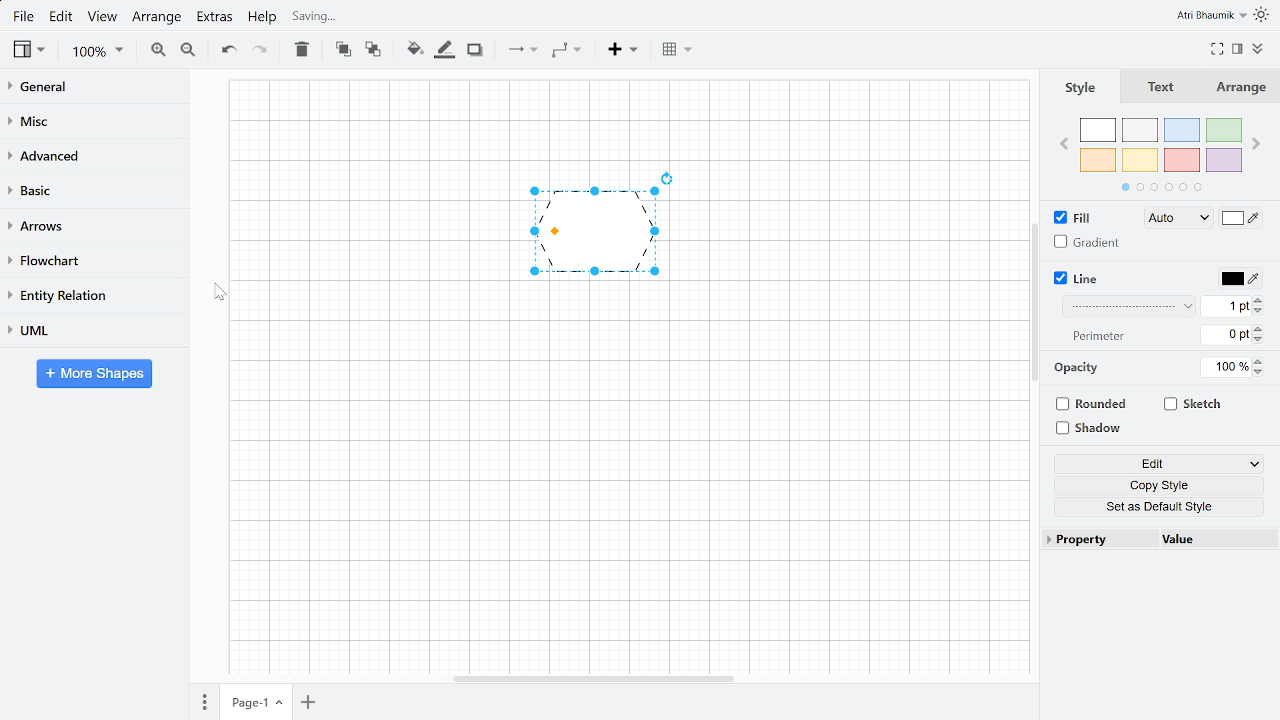 This screenshot has height=720, width=1280. I want to click on Arrange, so click(158, 18).